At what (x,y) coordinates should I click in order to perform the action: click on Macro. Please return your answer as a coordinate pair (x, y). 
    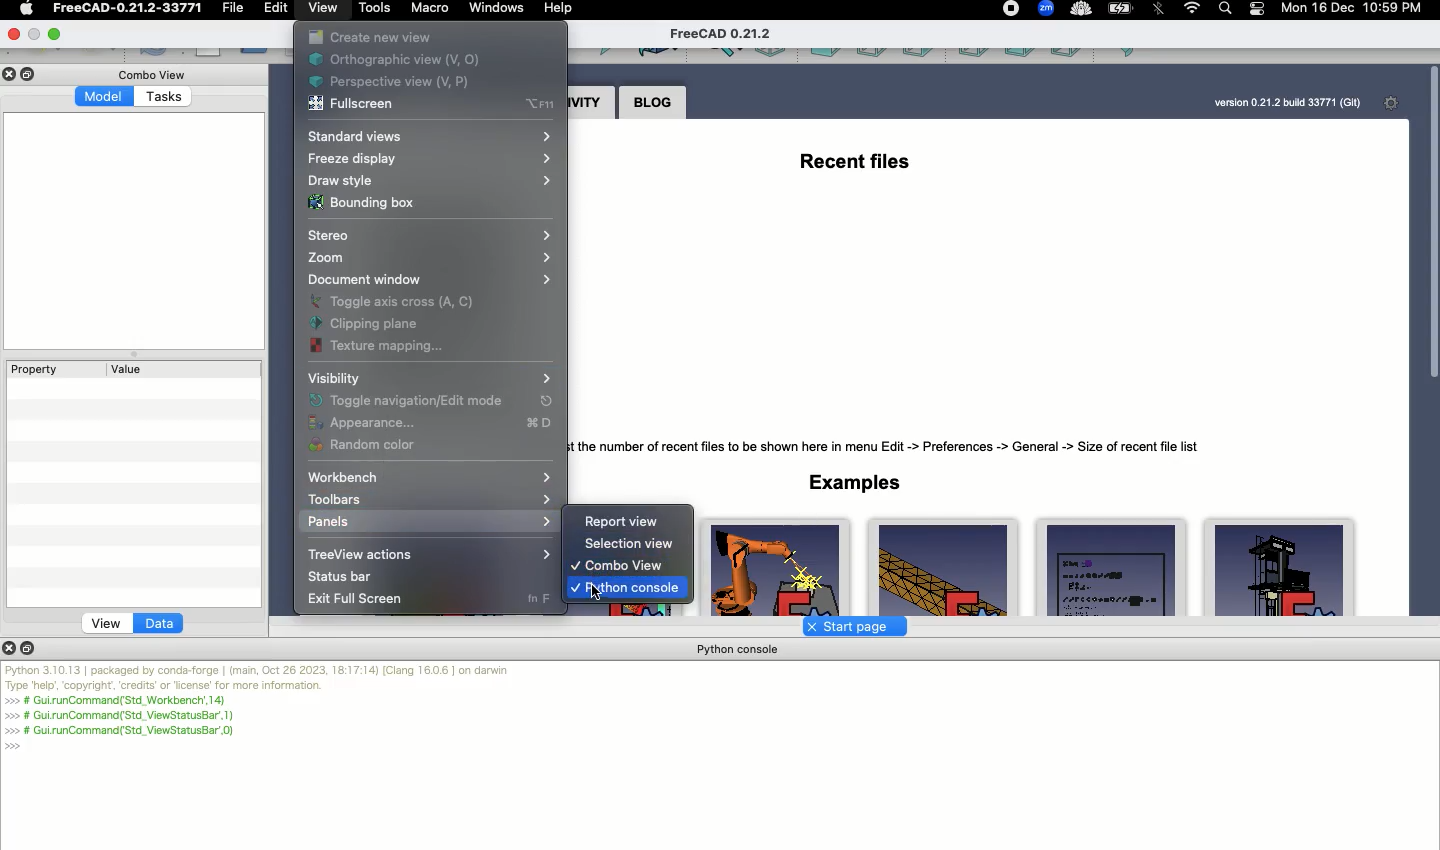
    Looking at the image, I should click on (431, 9).